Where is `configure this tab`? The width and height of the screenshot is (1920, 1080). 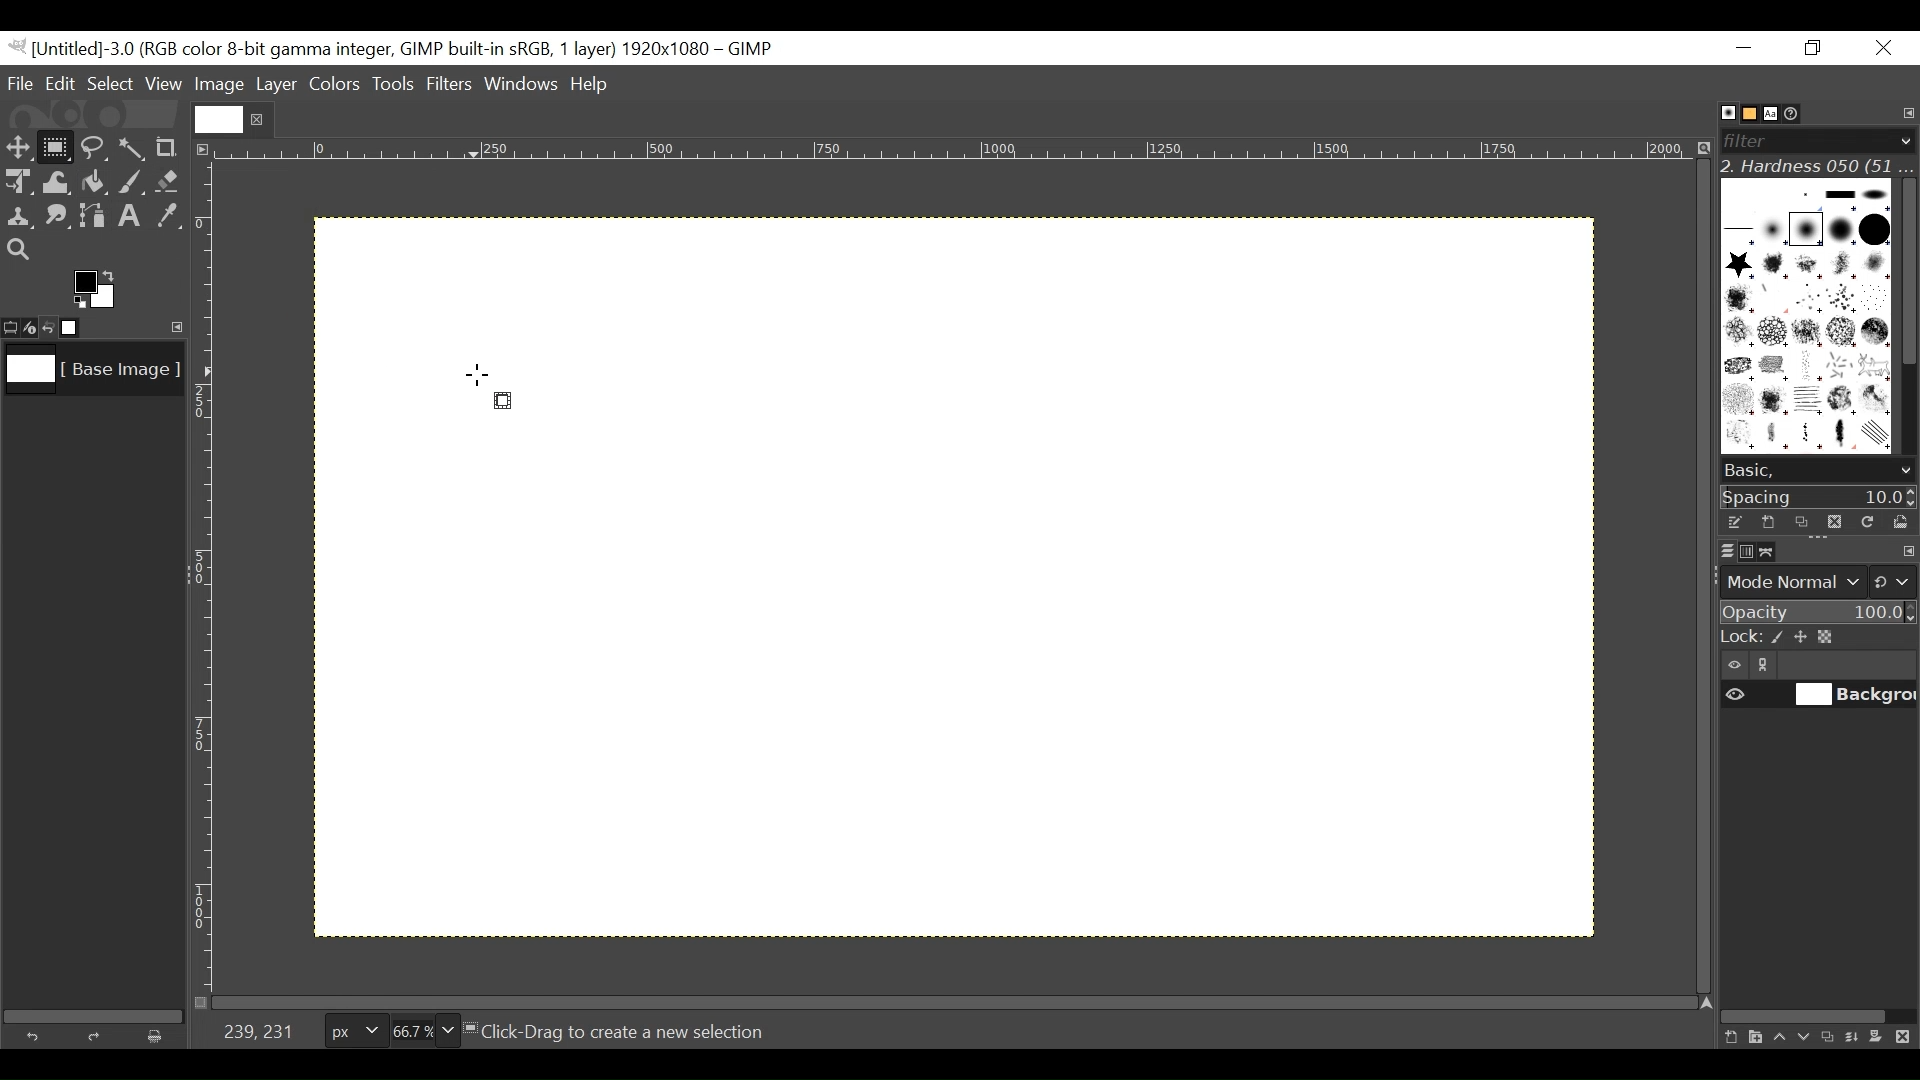
configure this tab is located at coordinates (1908, 553).